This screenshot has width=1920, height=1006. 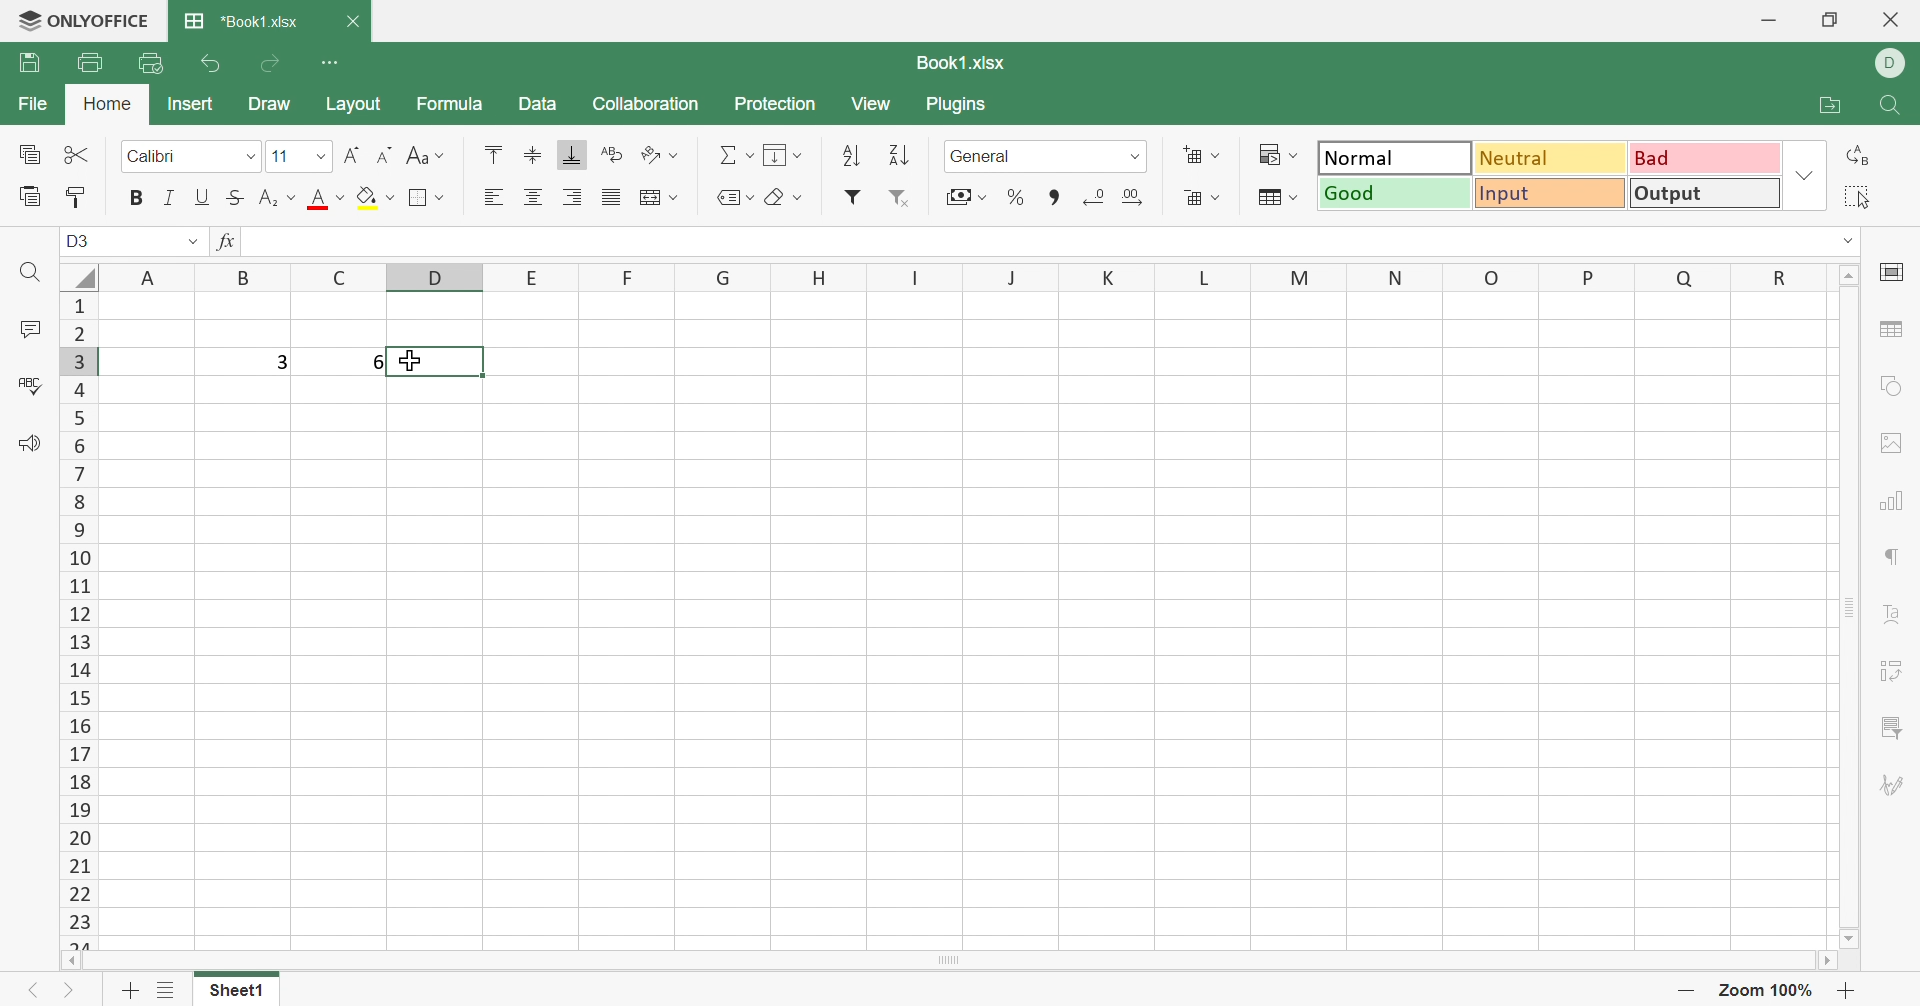 What do you see at coordinates (133, 199) in the screenshot?
I see `Bold` at bounding box center [133, 199].